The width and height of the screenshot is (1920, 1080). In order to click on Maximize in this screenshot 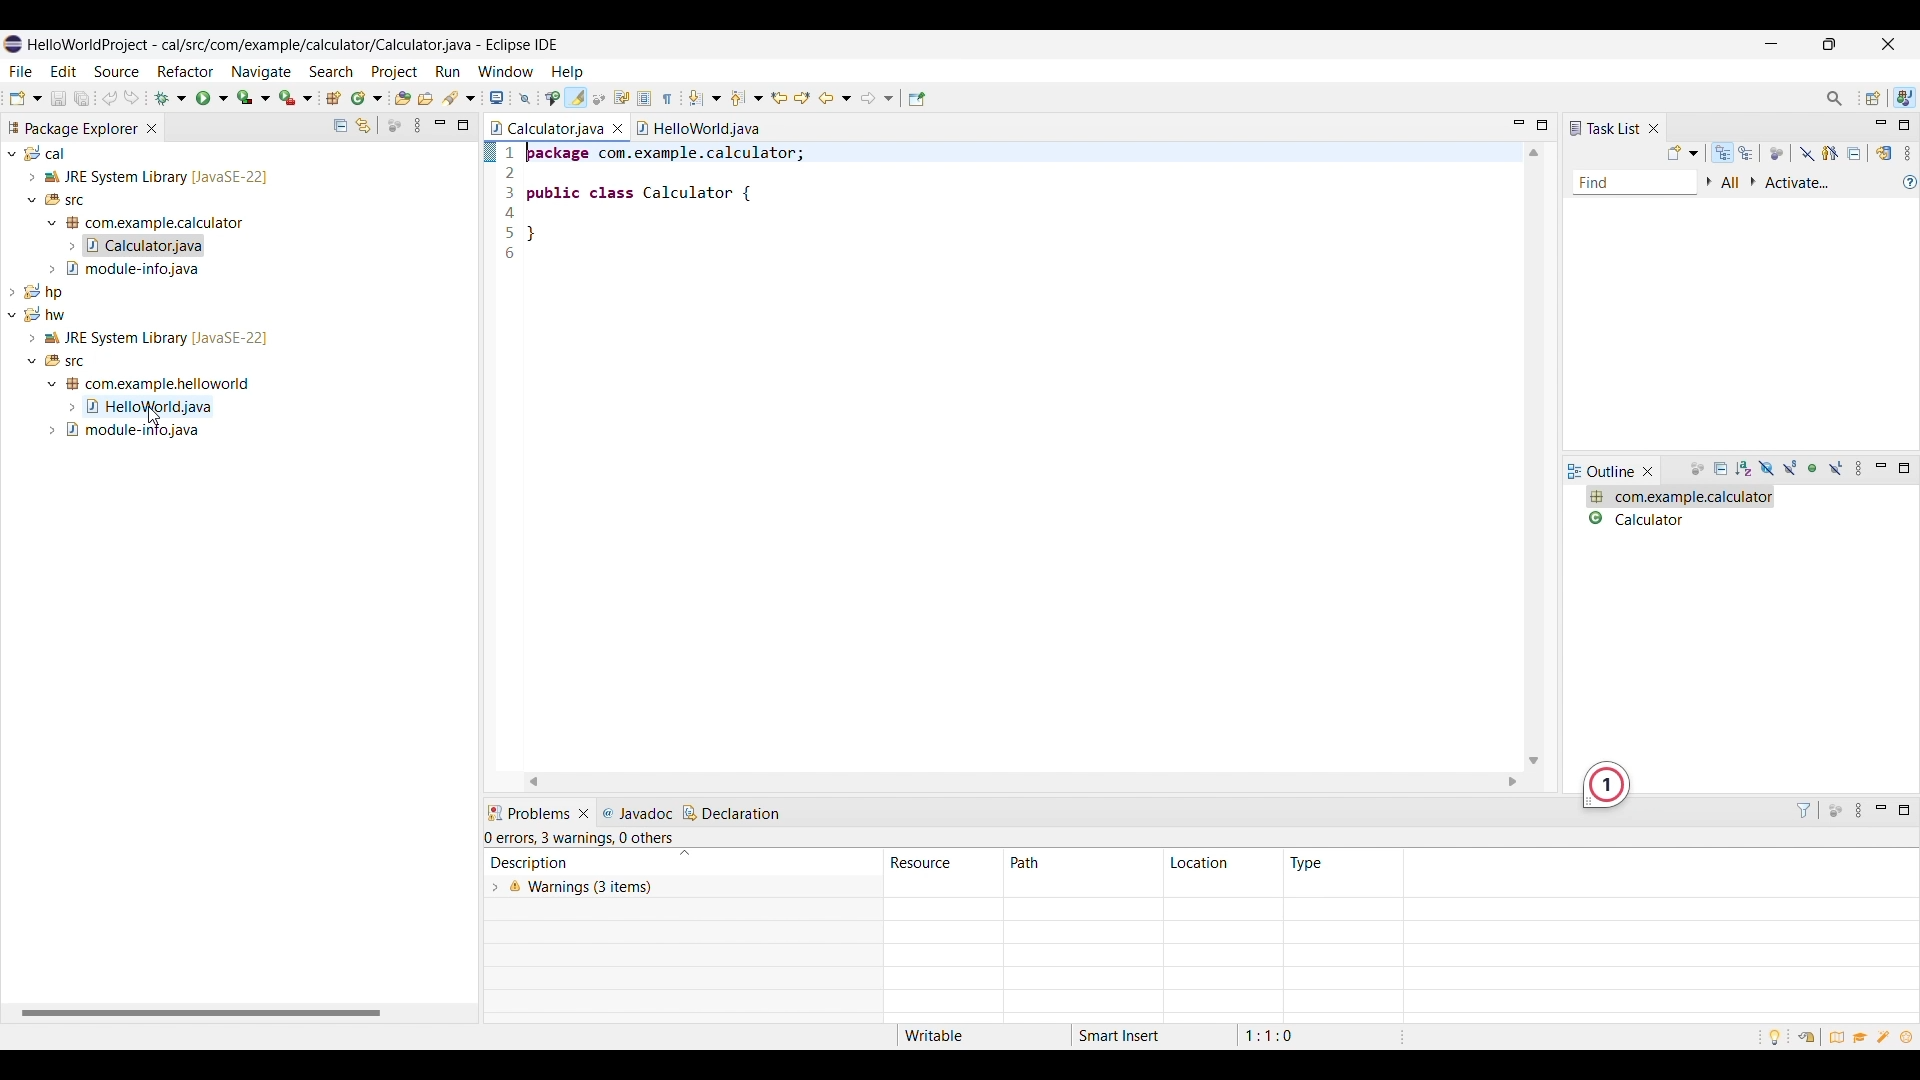, I will do `click(1904, 811)`.